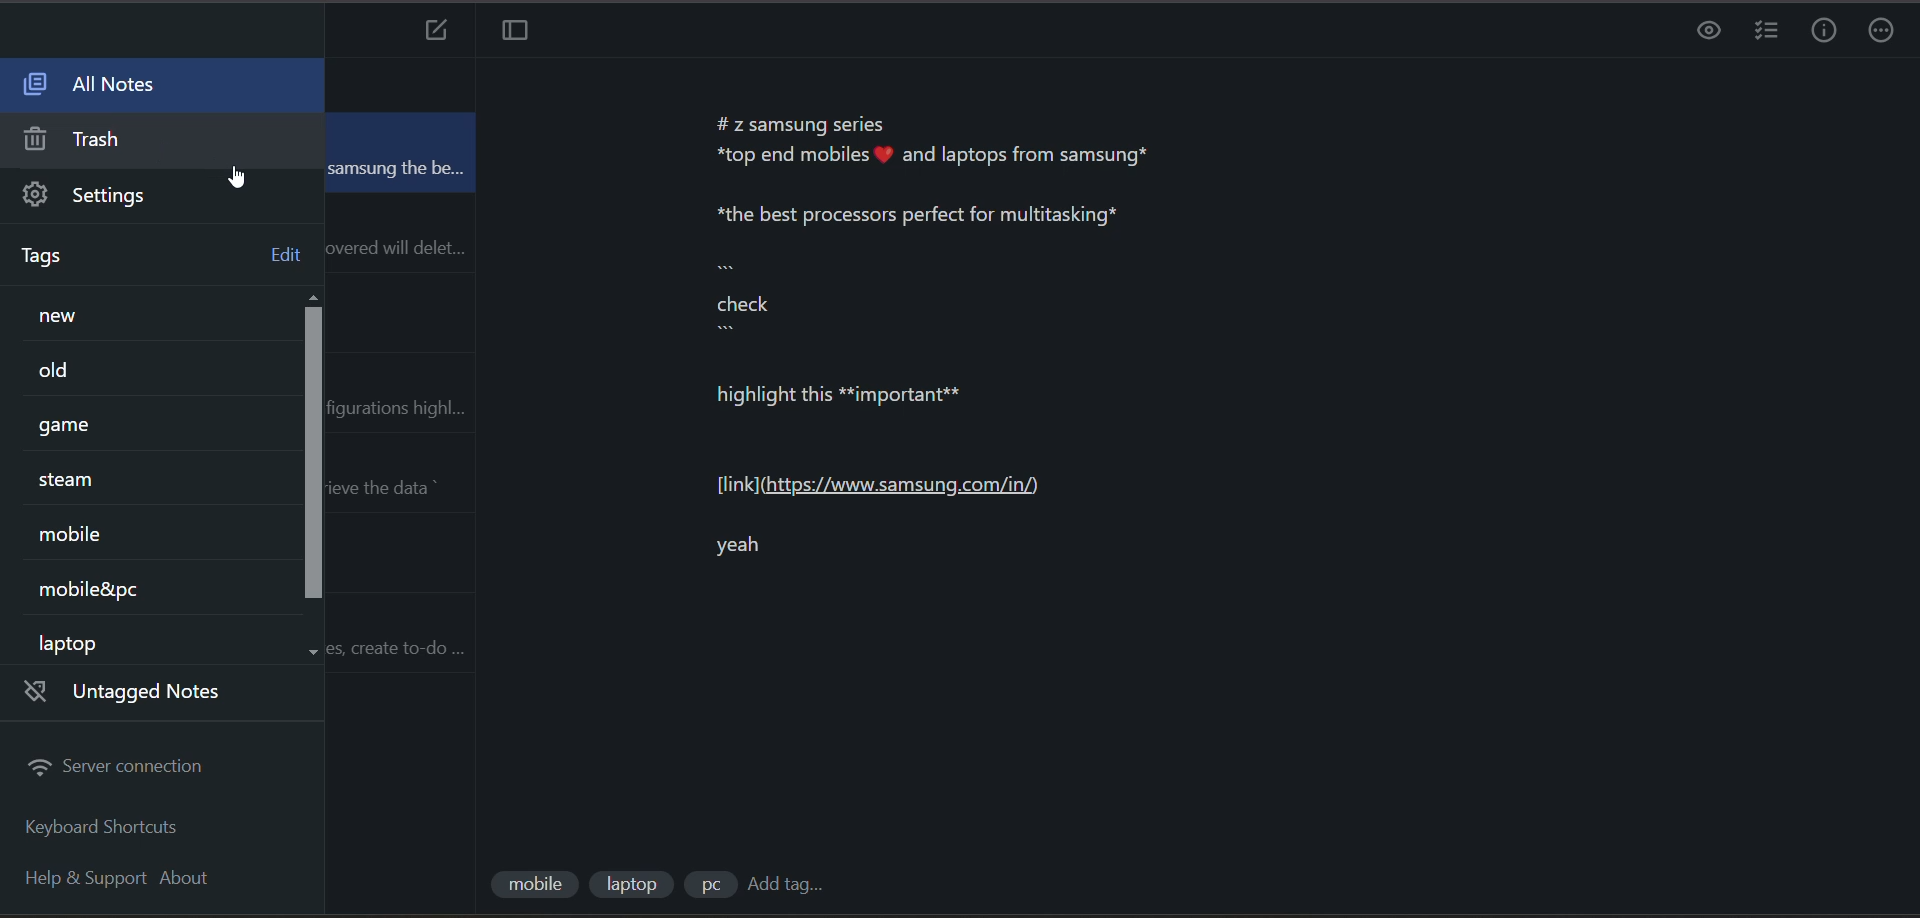  I want to click on keyboard shortcuts, so click(112, 833).